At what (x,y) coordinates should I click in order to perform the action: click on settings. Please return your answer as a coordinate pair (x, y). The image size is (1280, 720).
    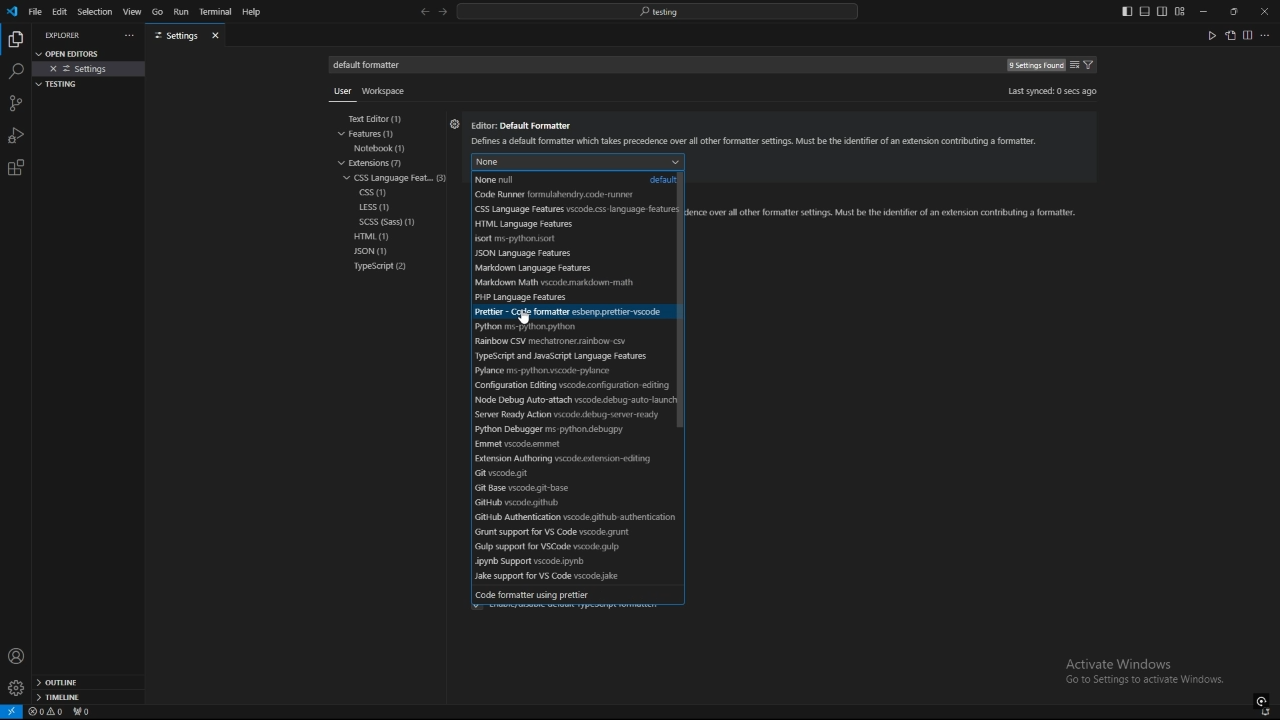
    Looking at the image, I should click on (454, 127).